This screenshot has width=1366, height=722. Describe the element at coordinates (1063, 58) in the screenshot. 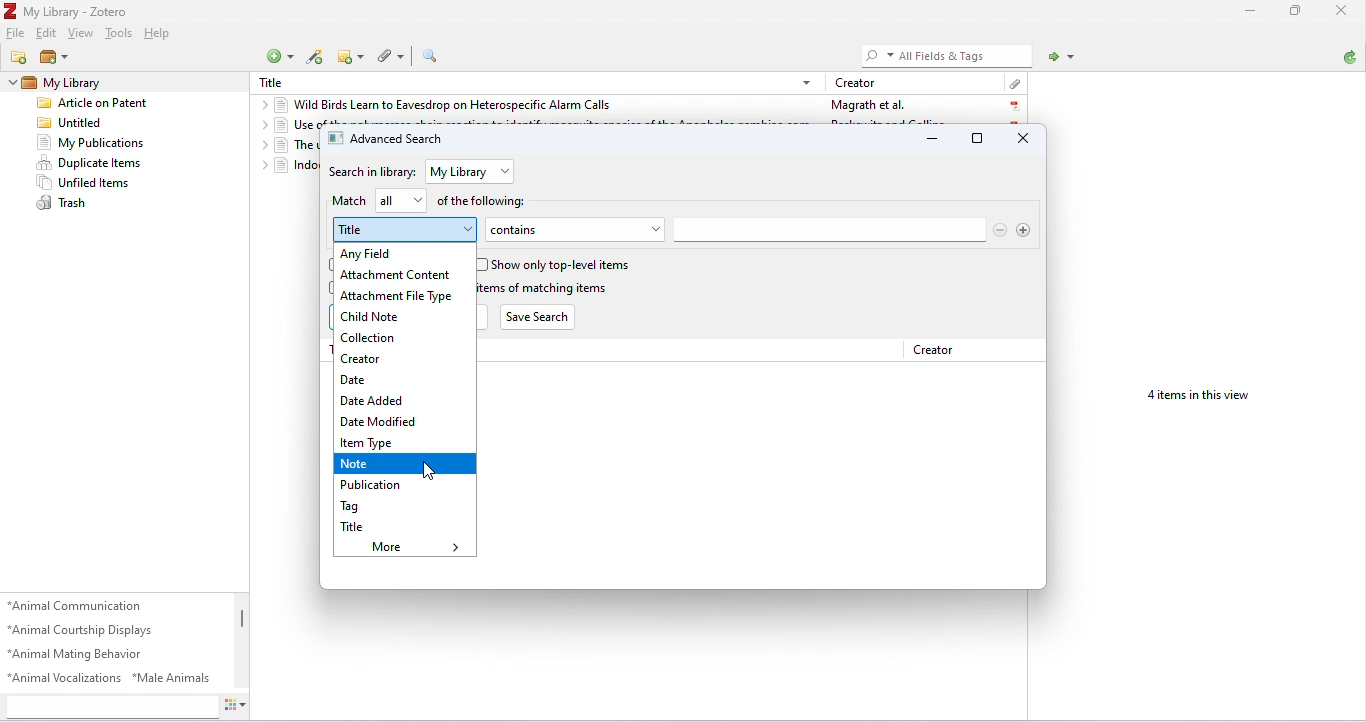

I see `locate` at that location.